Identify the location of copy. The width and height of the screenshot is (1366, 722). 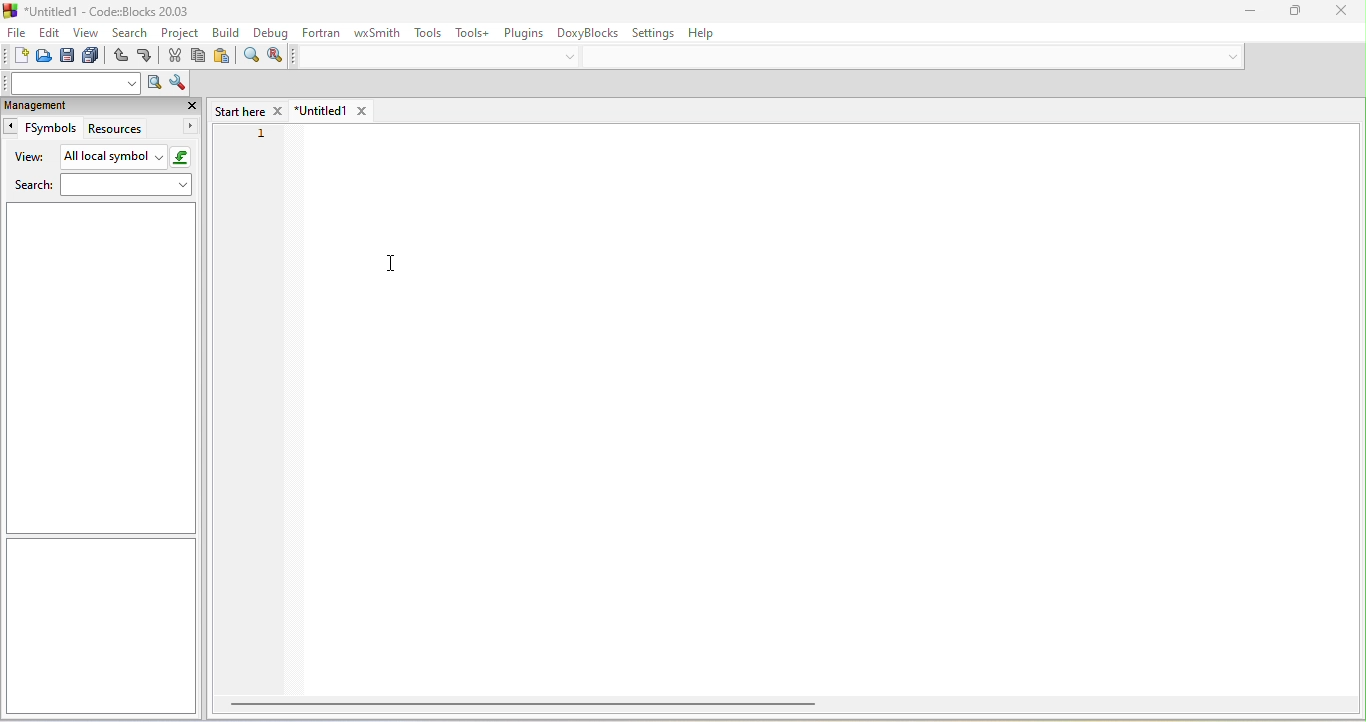
(199, 56).